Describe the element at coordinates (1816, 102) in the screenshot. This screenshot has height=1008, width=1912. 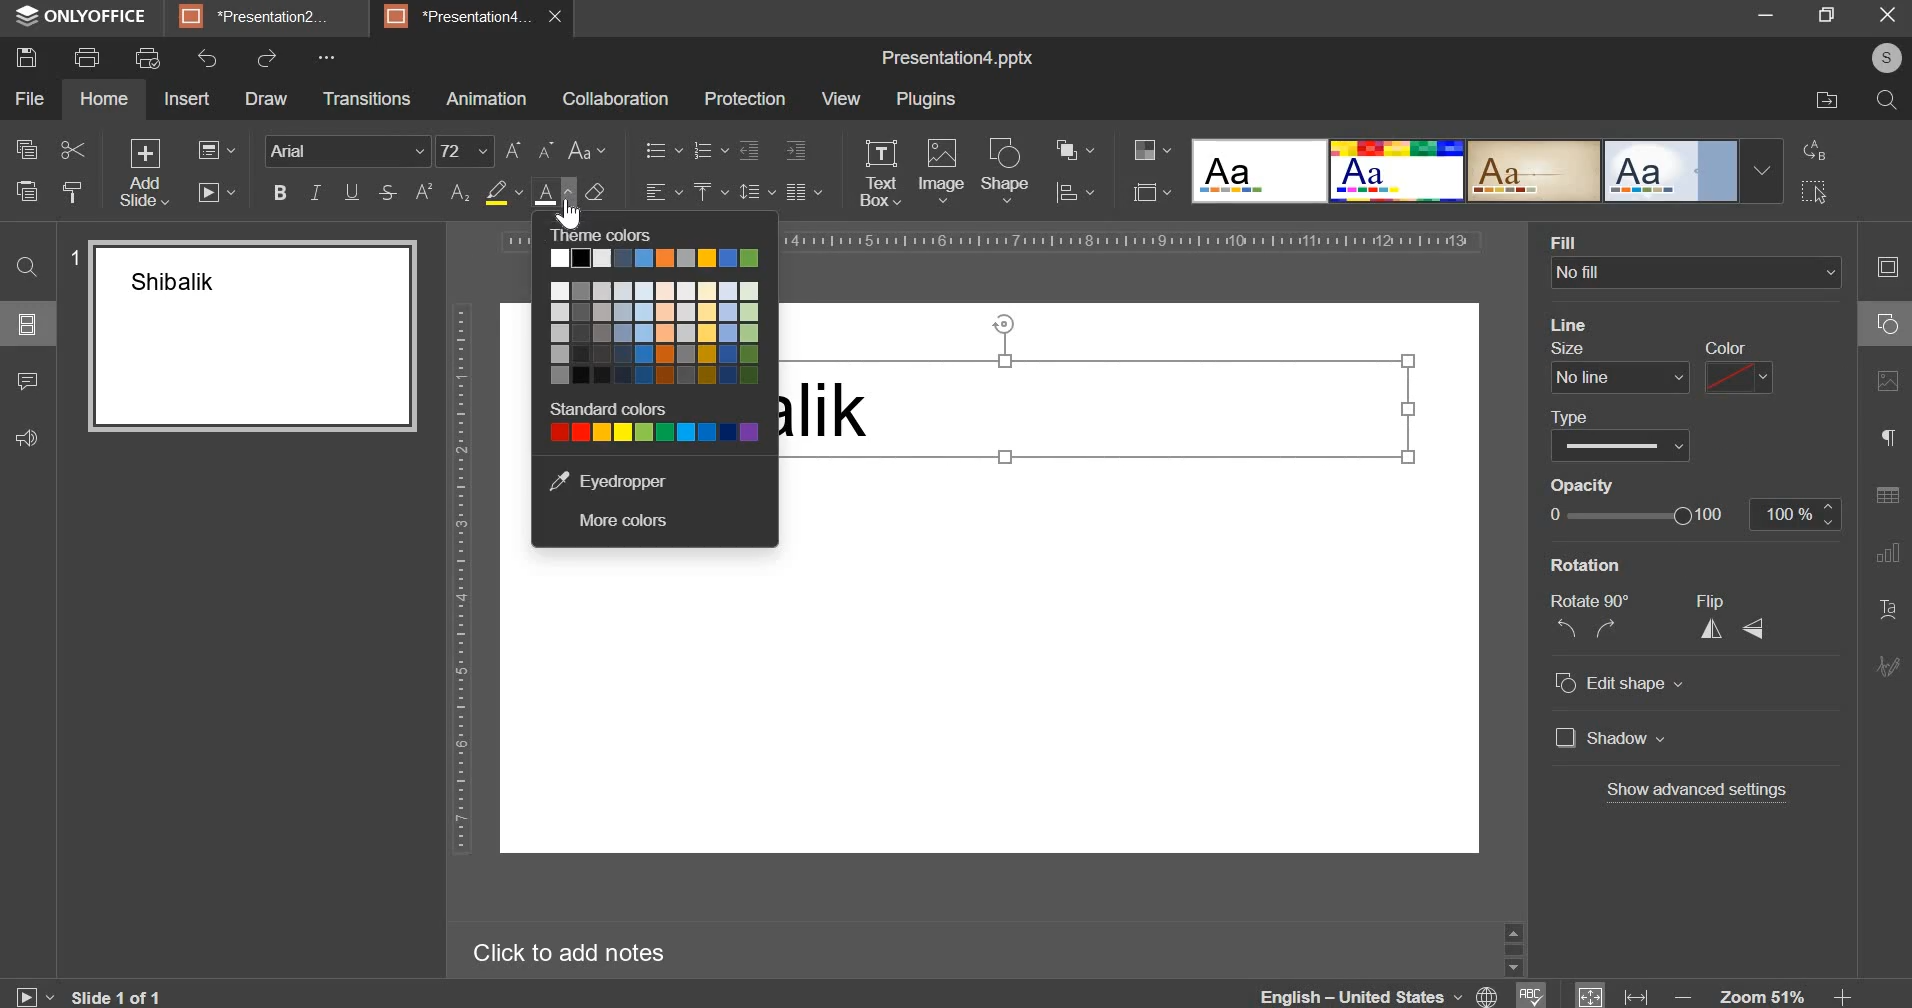
I see `File` at that location.